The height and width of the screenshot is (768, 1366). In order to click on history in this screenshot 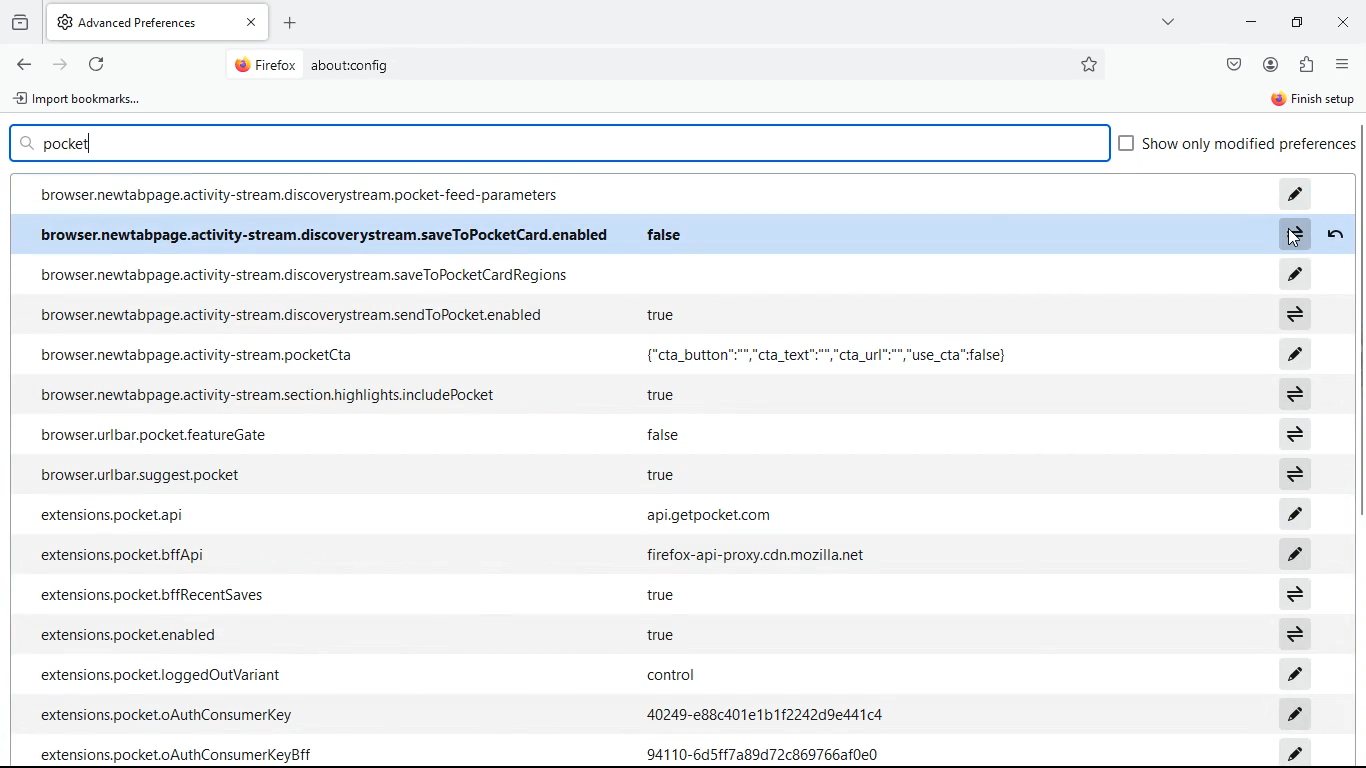, I will do `click(21, 23)`.